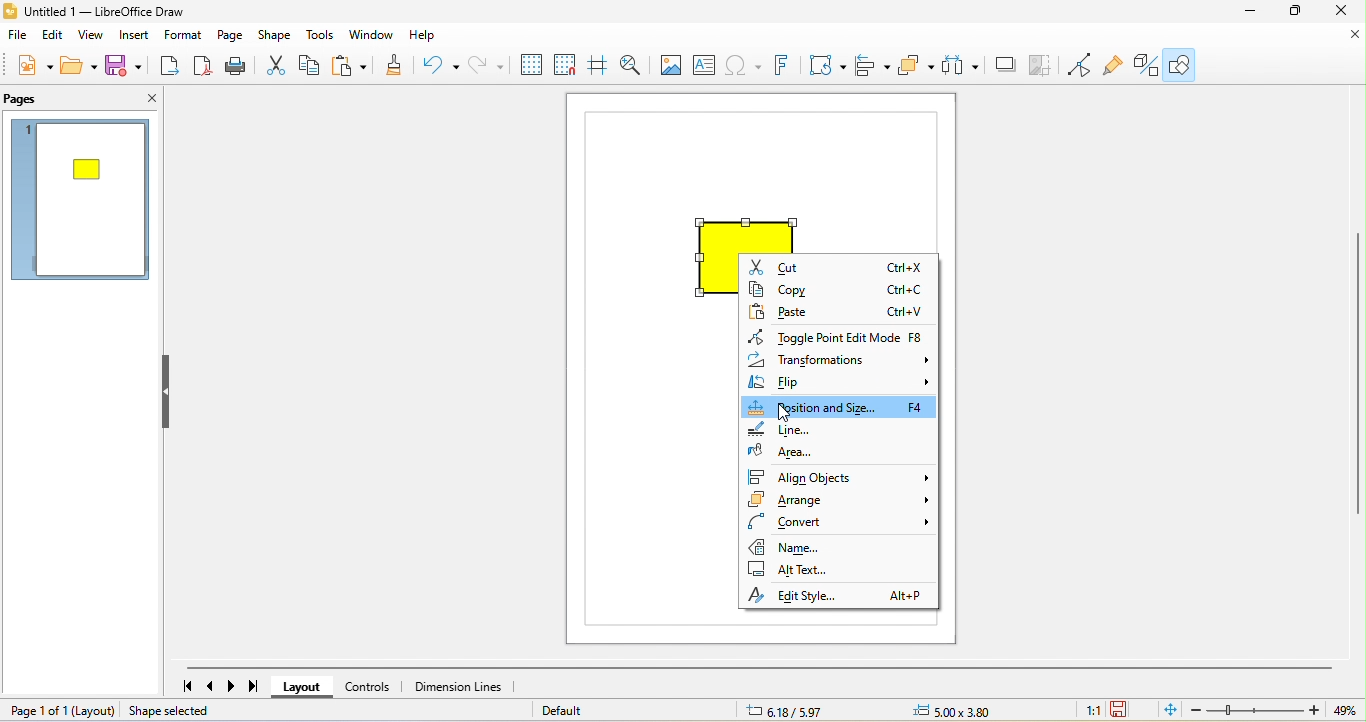  I want to click on window, so click(375, 35).